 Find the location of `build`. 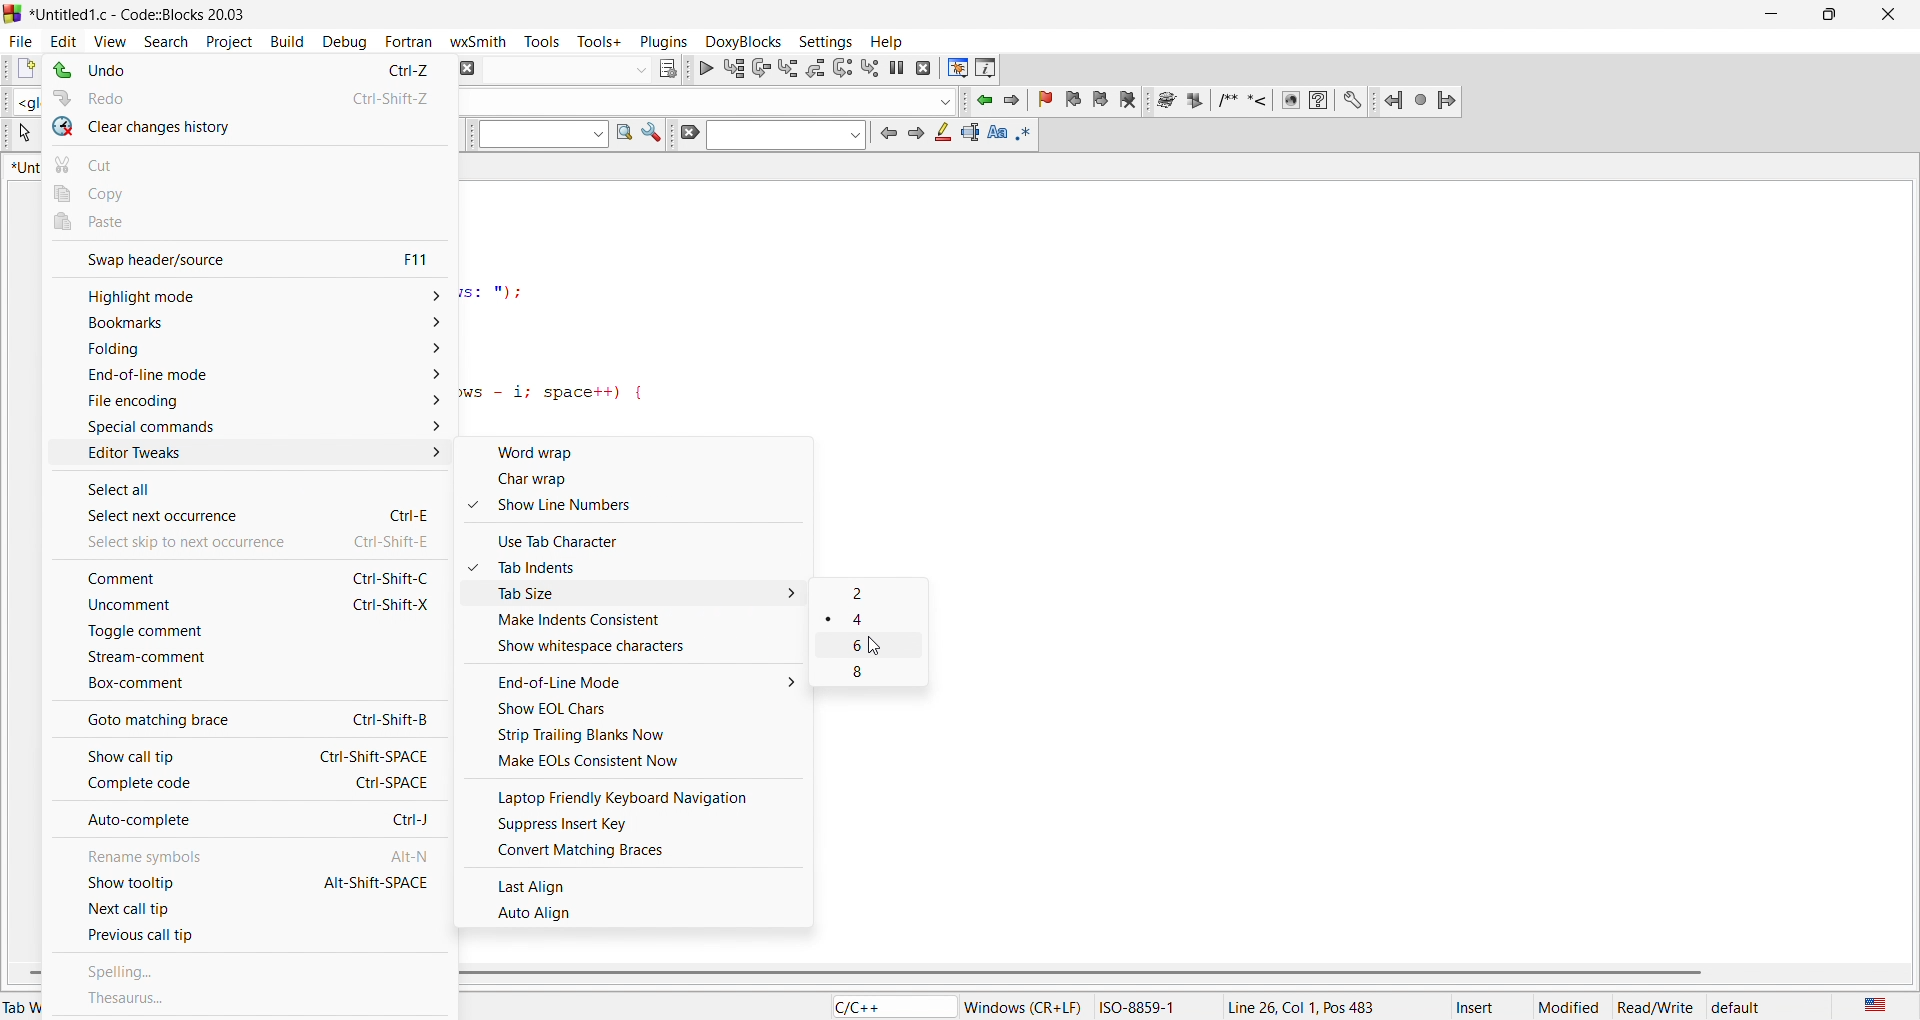

build is located at coordinates (282, 40).